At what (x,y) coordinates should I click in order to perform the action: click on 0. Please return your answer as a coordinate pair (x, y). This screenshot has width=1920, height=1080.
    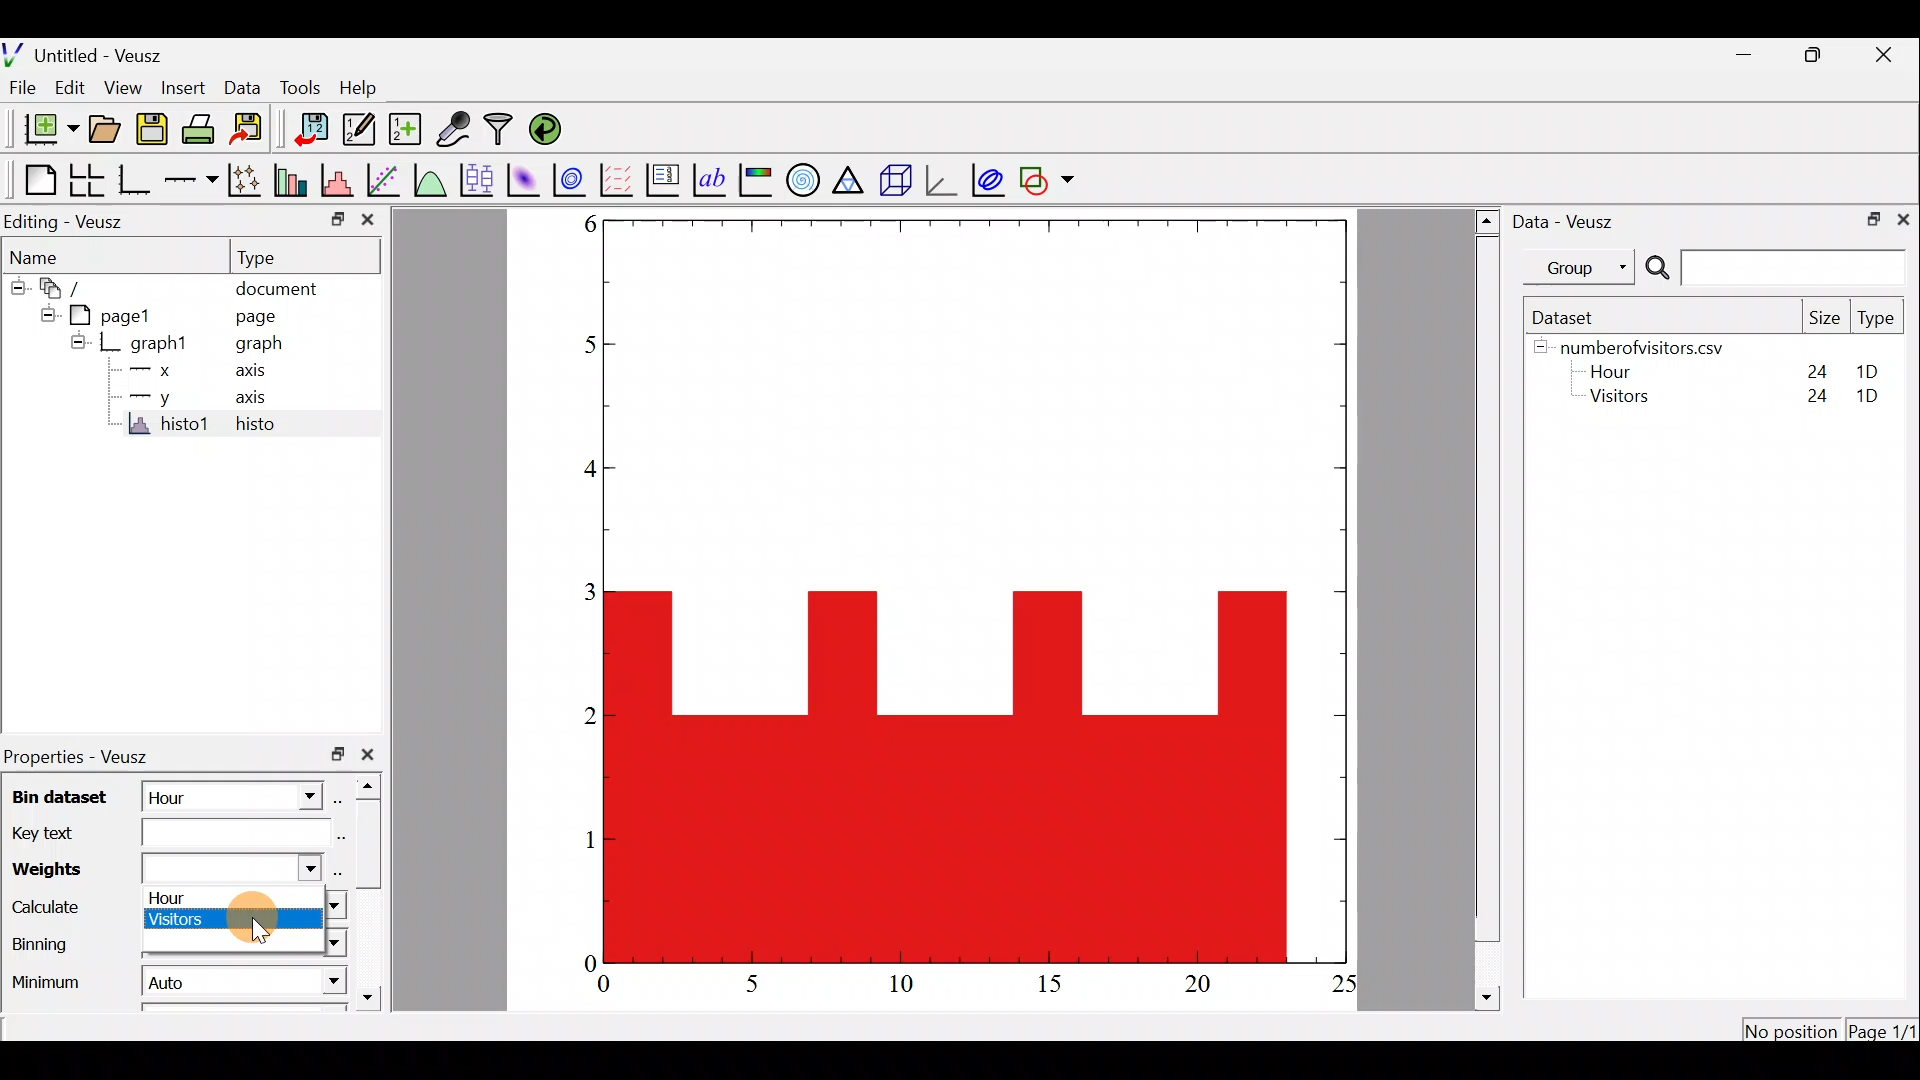
    Looking at the image, I should click on (577, 964).